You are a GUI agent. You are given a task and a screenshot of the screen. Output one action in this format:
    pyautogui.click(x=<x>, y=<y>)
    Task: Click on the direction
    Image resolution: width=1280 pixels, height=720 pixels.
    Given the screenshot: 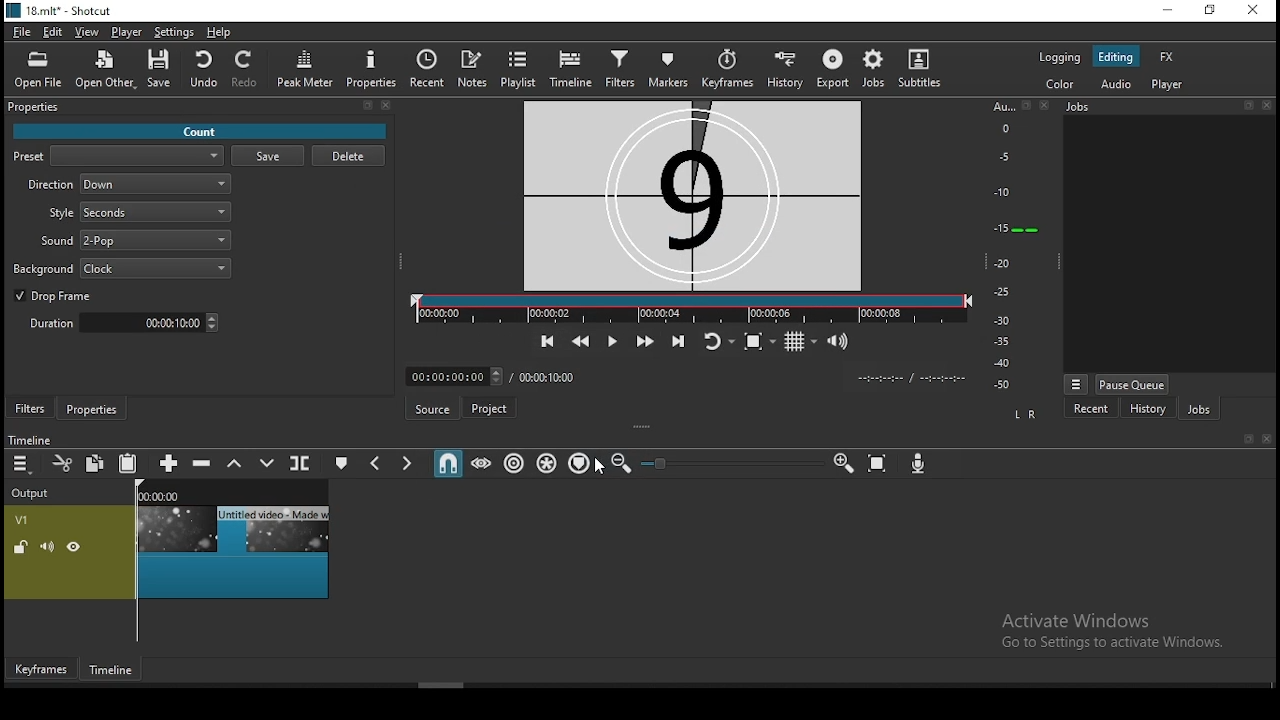 What is the action you would take?
    pyautogui.click(x=131, y=183)
    